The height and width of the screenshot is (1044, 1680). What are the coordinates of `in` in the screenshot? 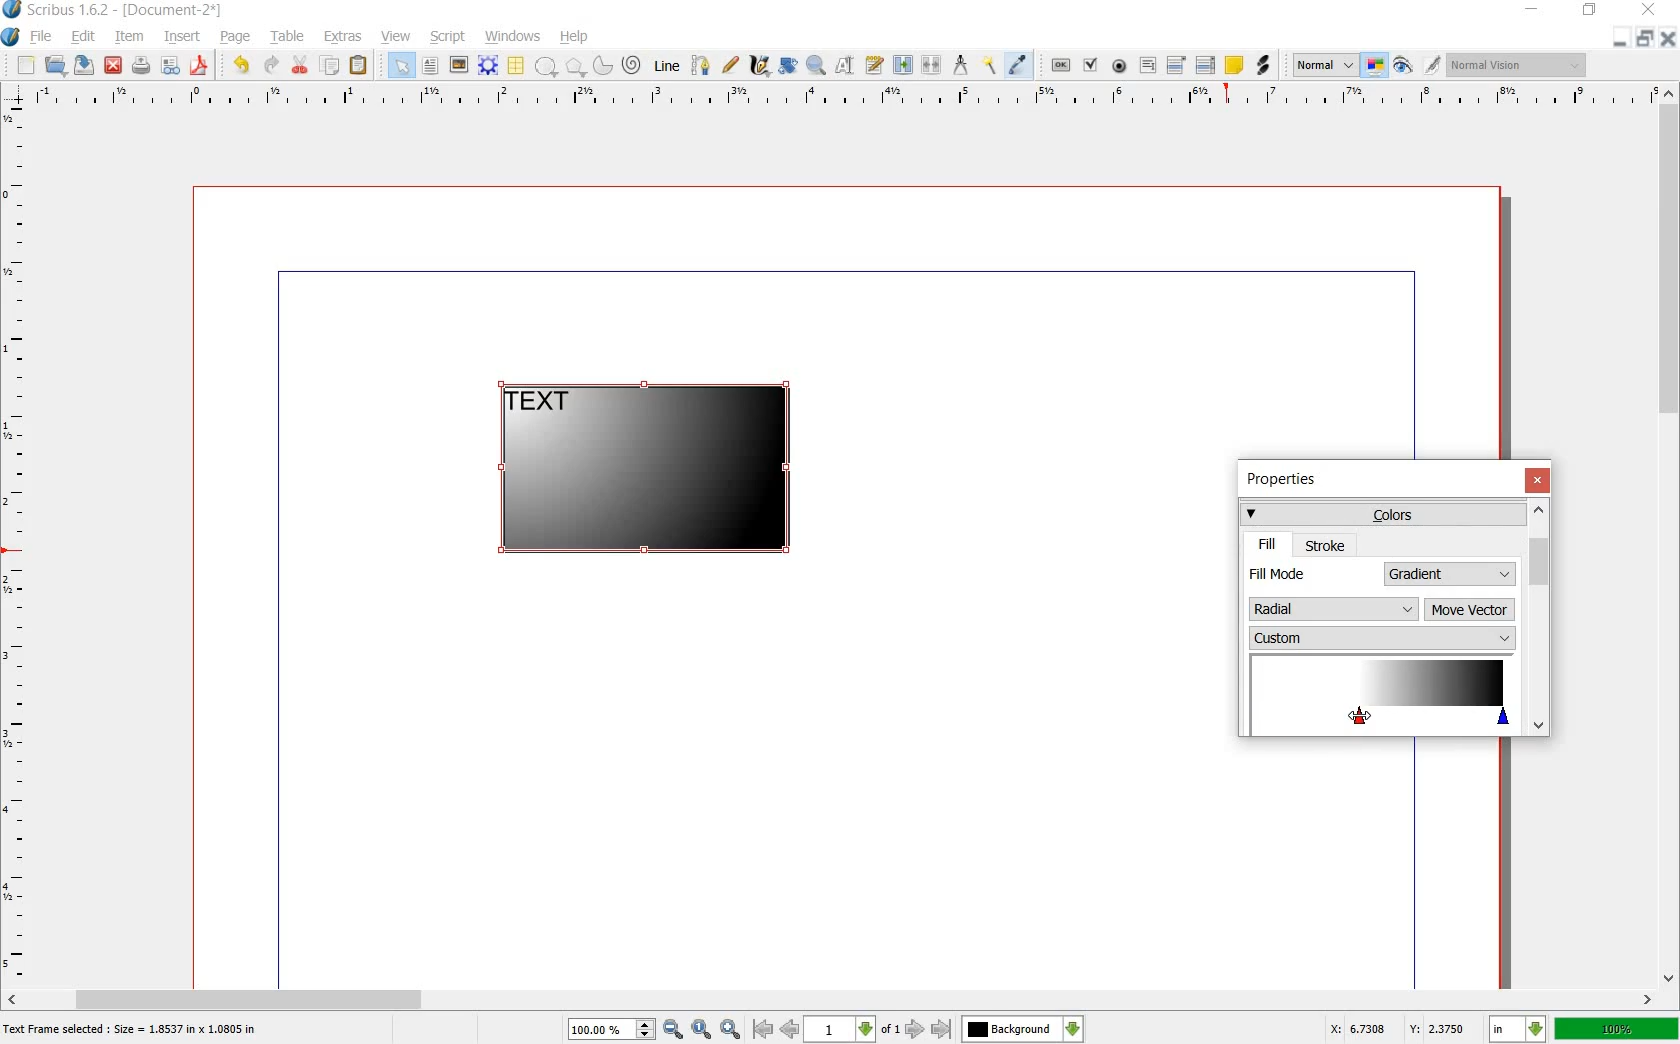 It's located at (1519, 1029).